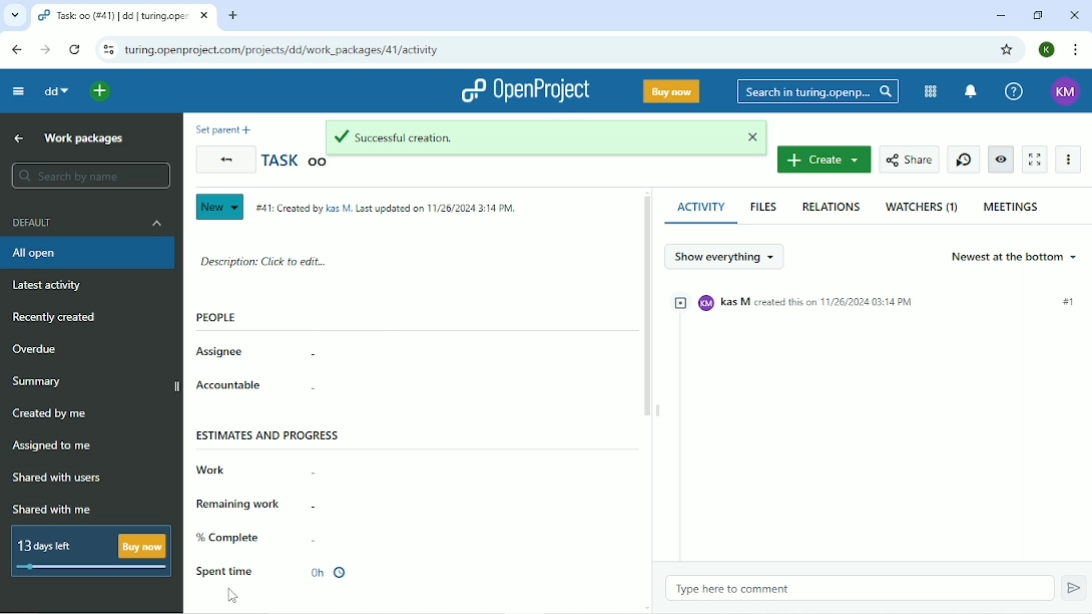 Image resolution: width=1092 pixels, height=614 pixels. What do you see at coordinates (89, 551) in the screenshot?
I see `13 days left Buy now` at bounding box center [89, 551].